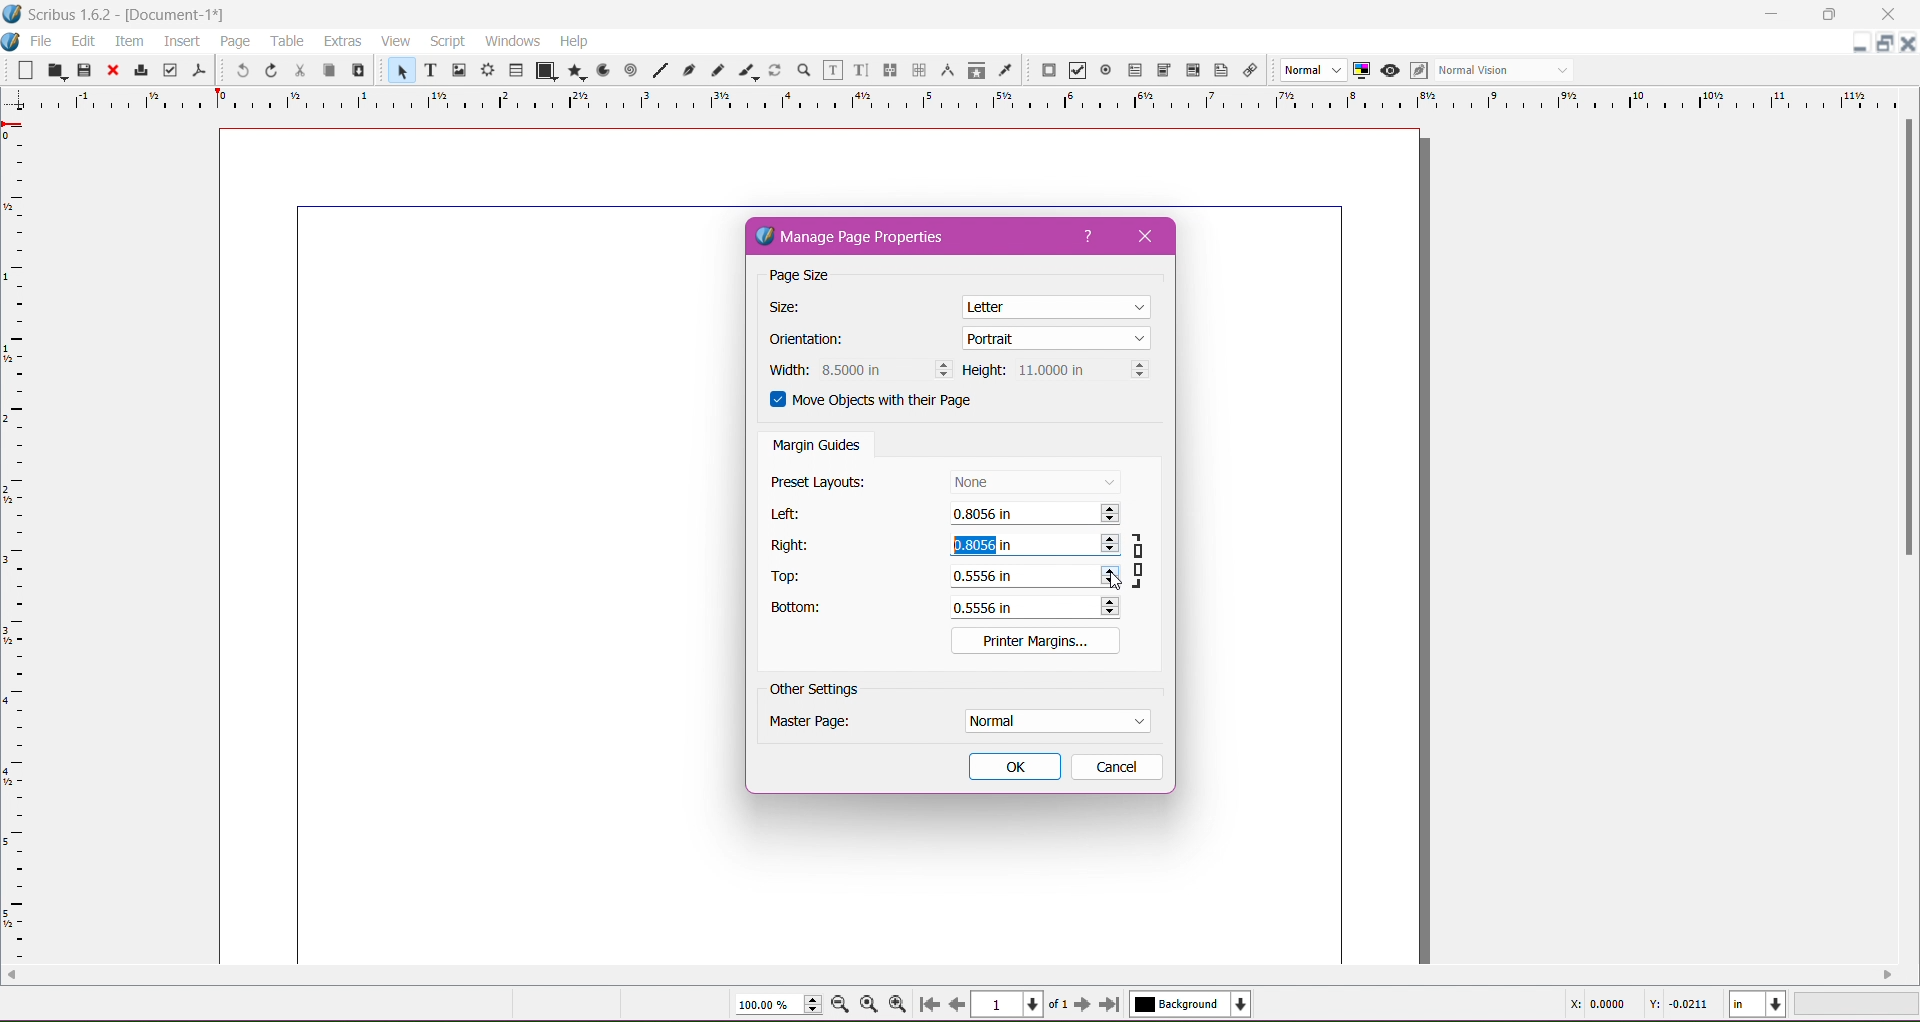  Describe the element at coordinates (1021, 1004) in the screenshot. I see `Select the current page` at that location.